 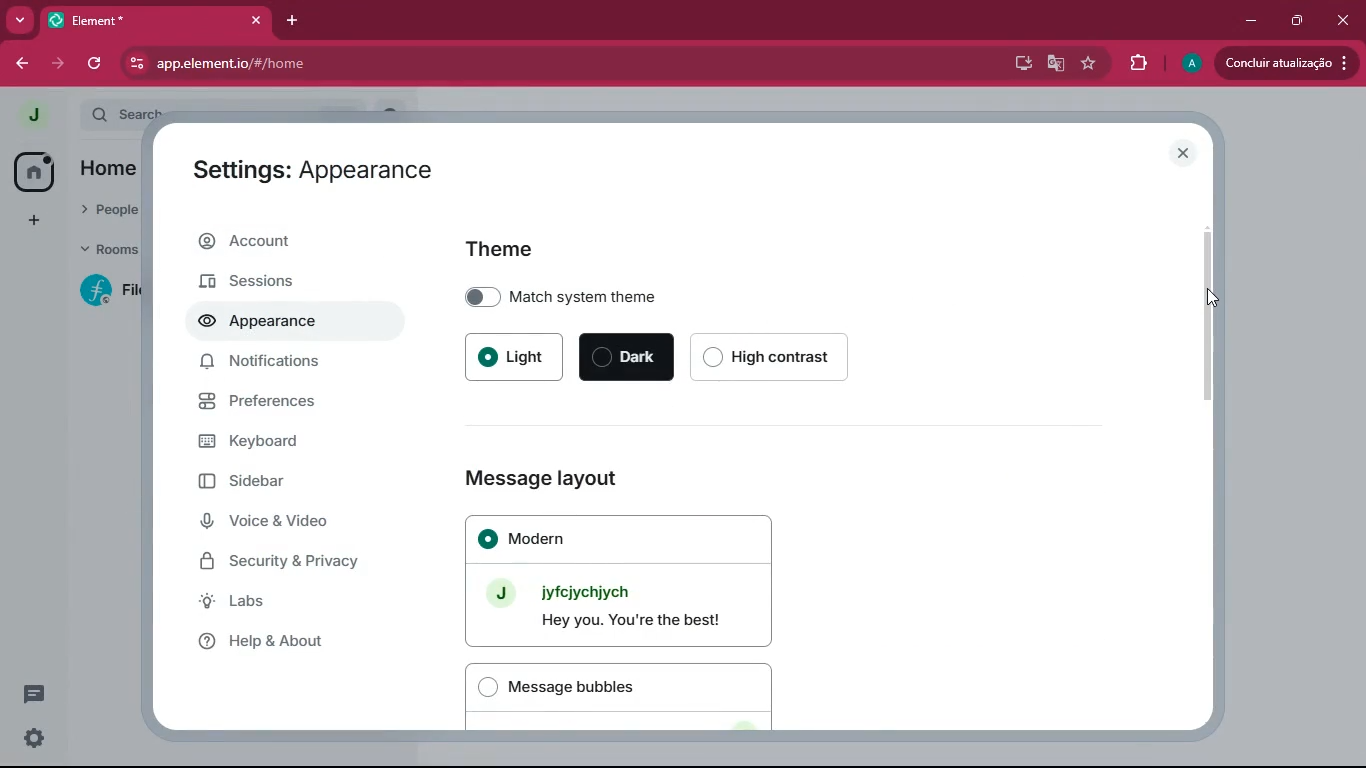 What do you see at coordinates (297, 23) in the screenshot?
I see `add tab` at bounding box center [297, 23].